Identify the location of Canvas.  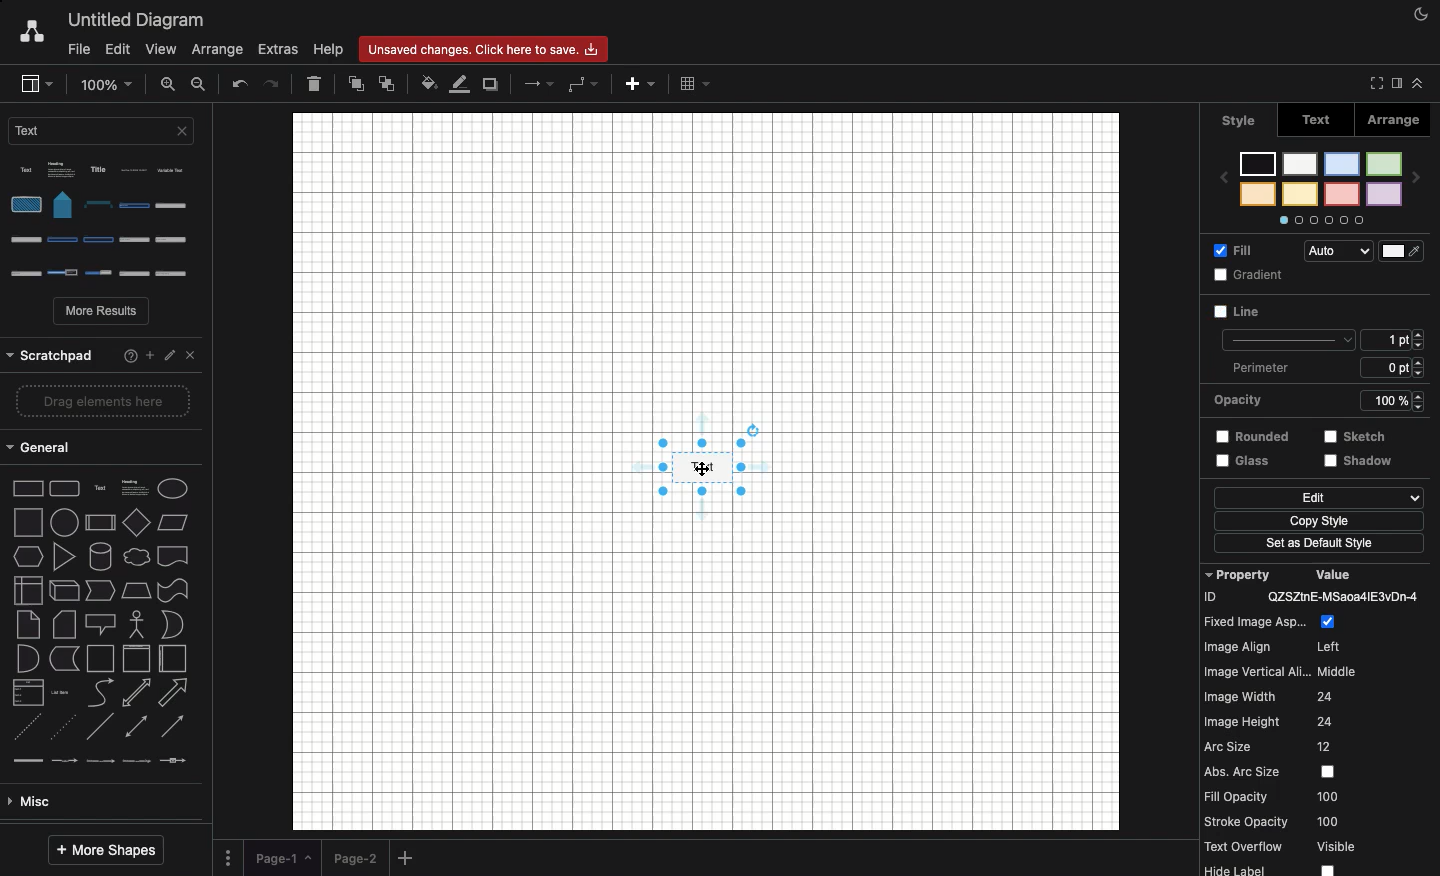
(706, 472).